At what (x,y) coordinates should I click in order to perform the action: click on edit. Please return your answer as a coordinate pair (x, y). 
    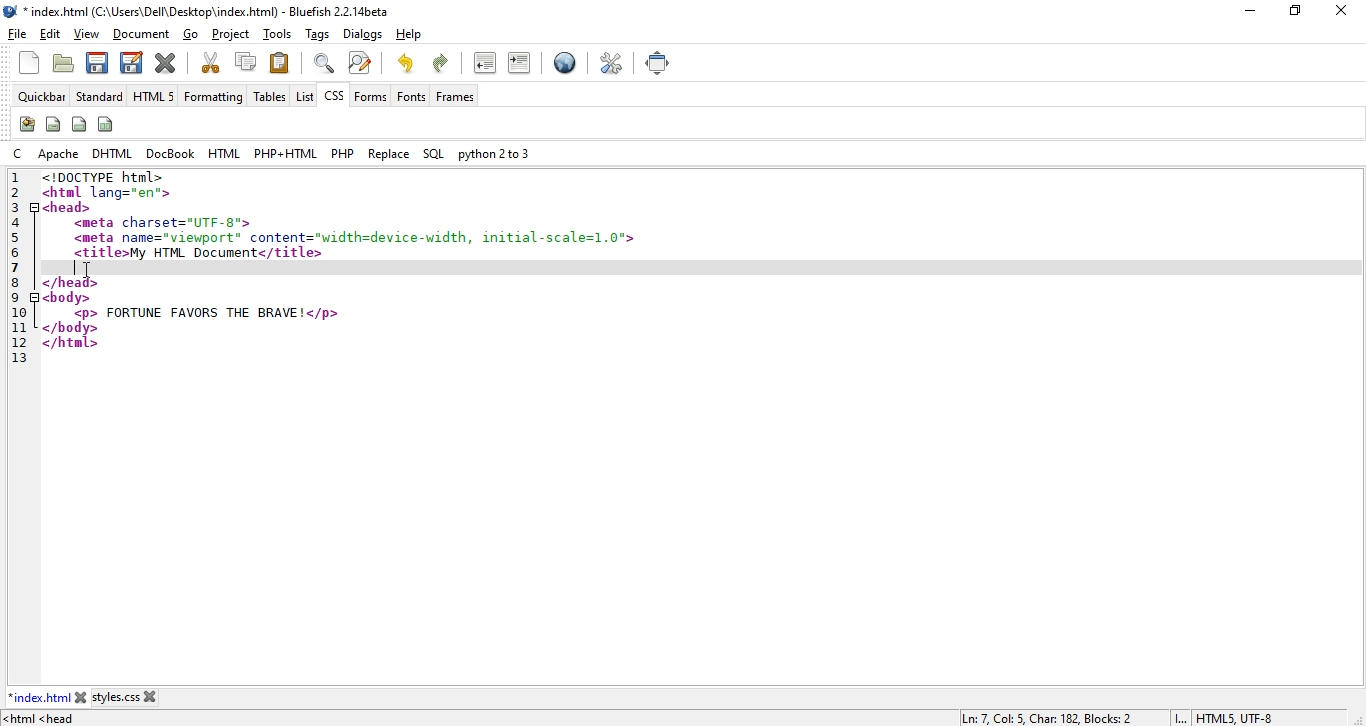
    Looking at the image, I should click on (50, 35).